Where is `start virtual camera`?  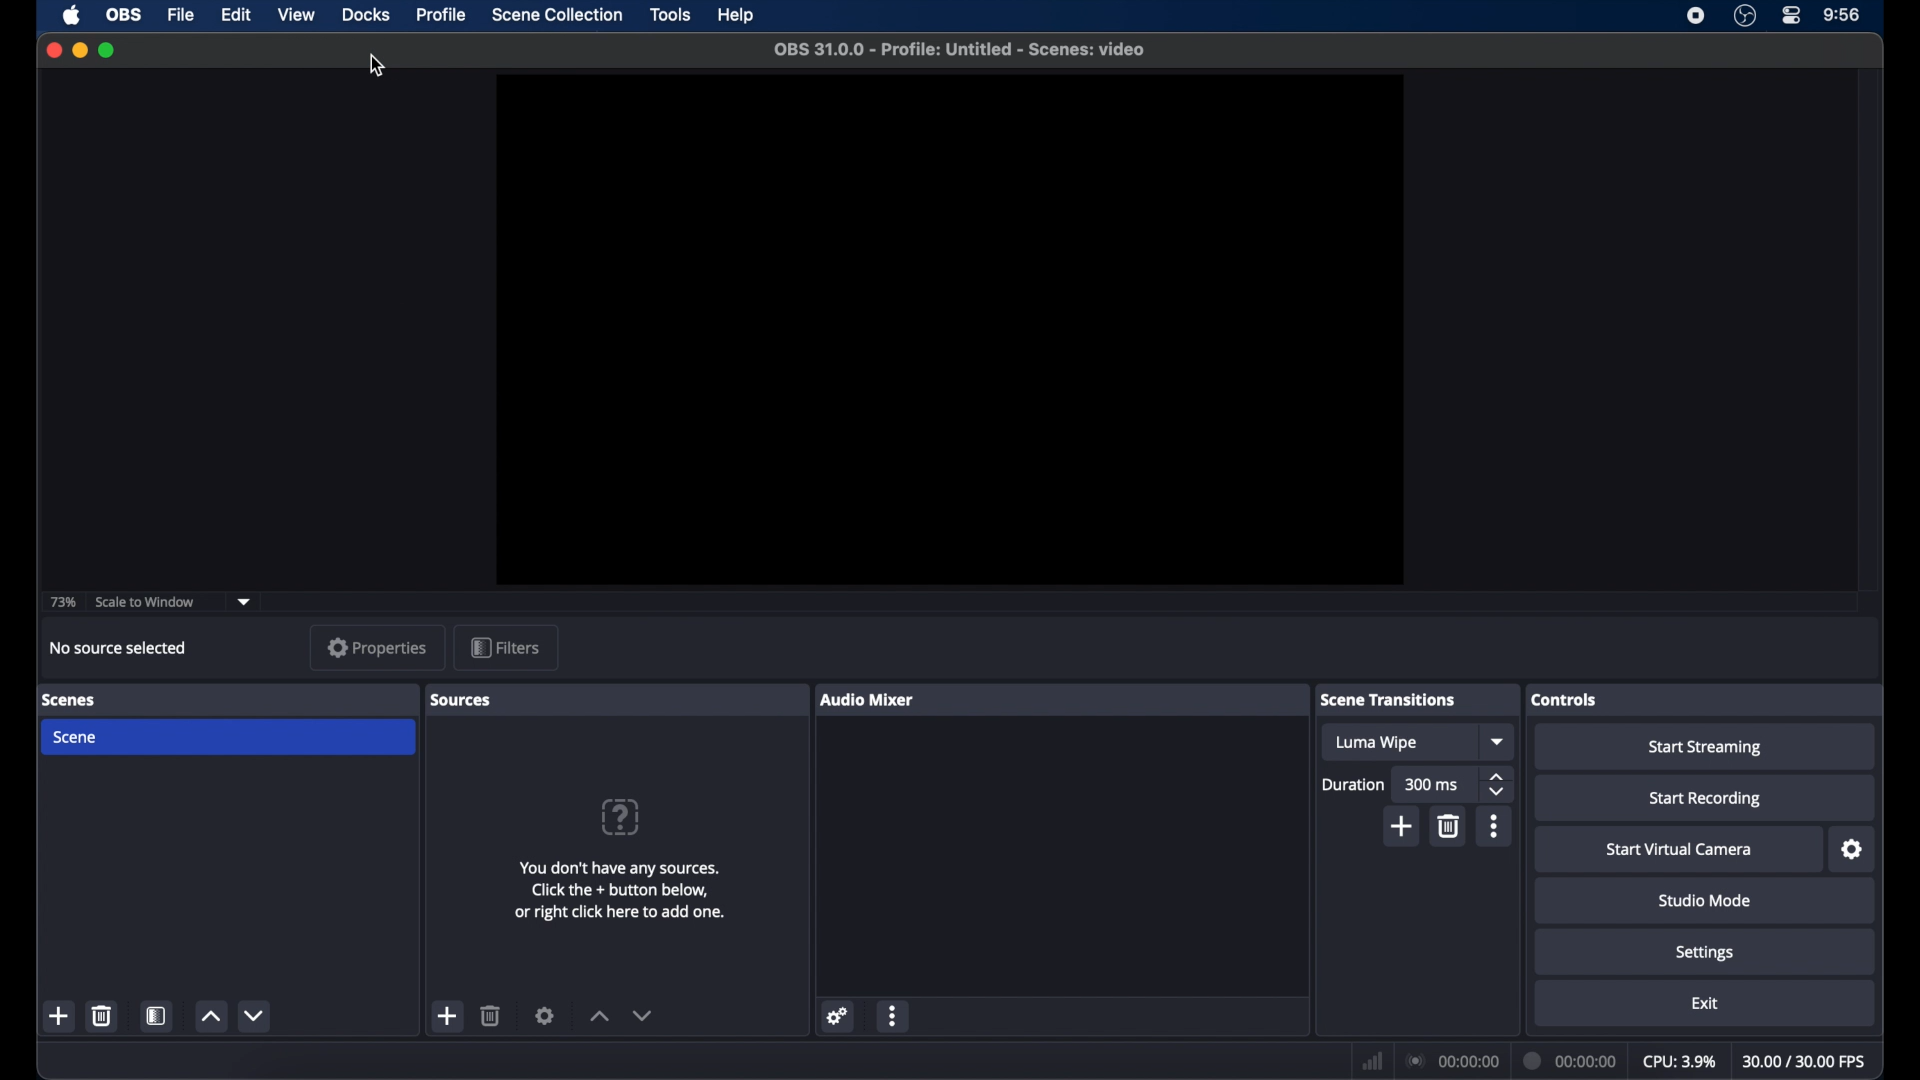 start virtual camera is located at coordinates (1679, 849).